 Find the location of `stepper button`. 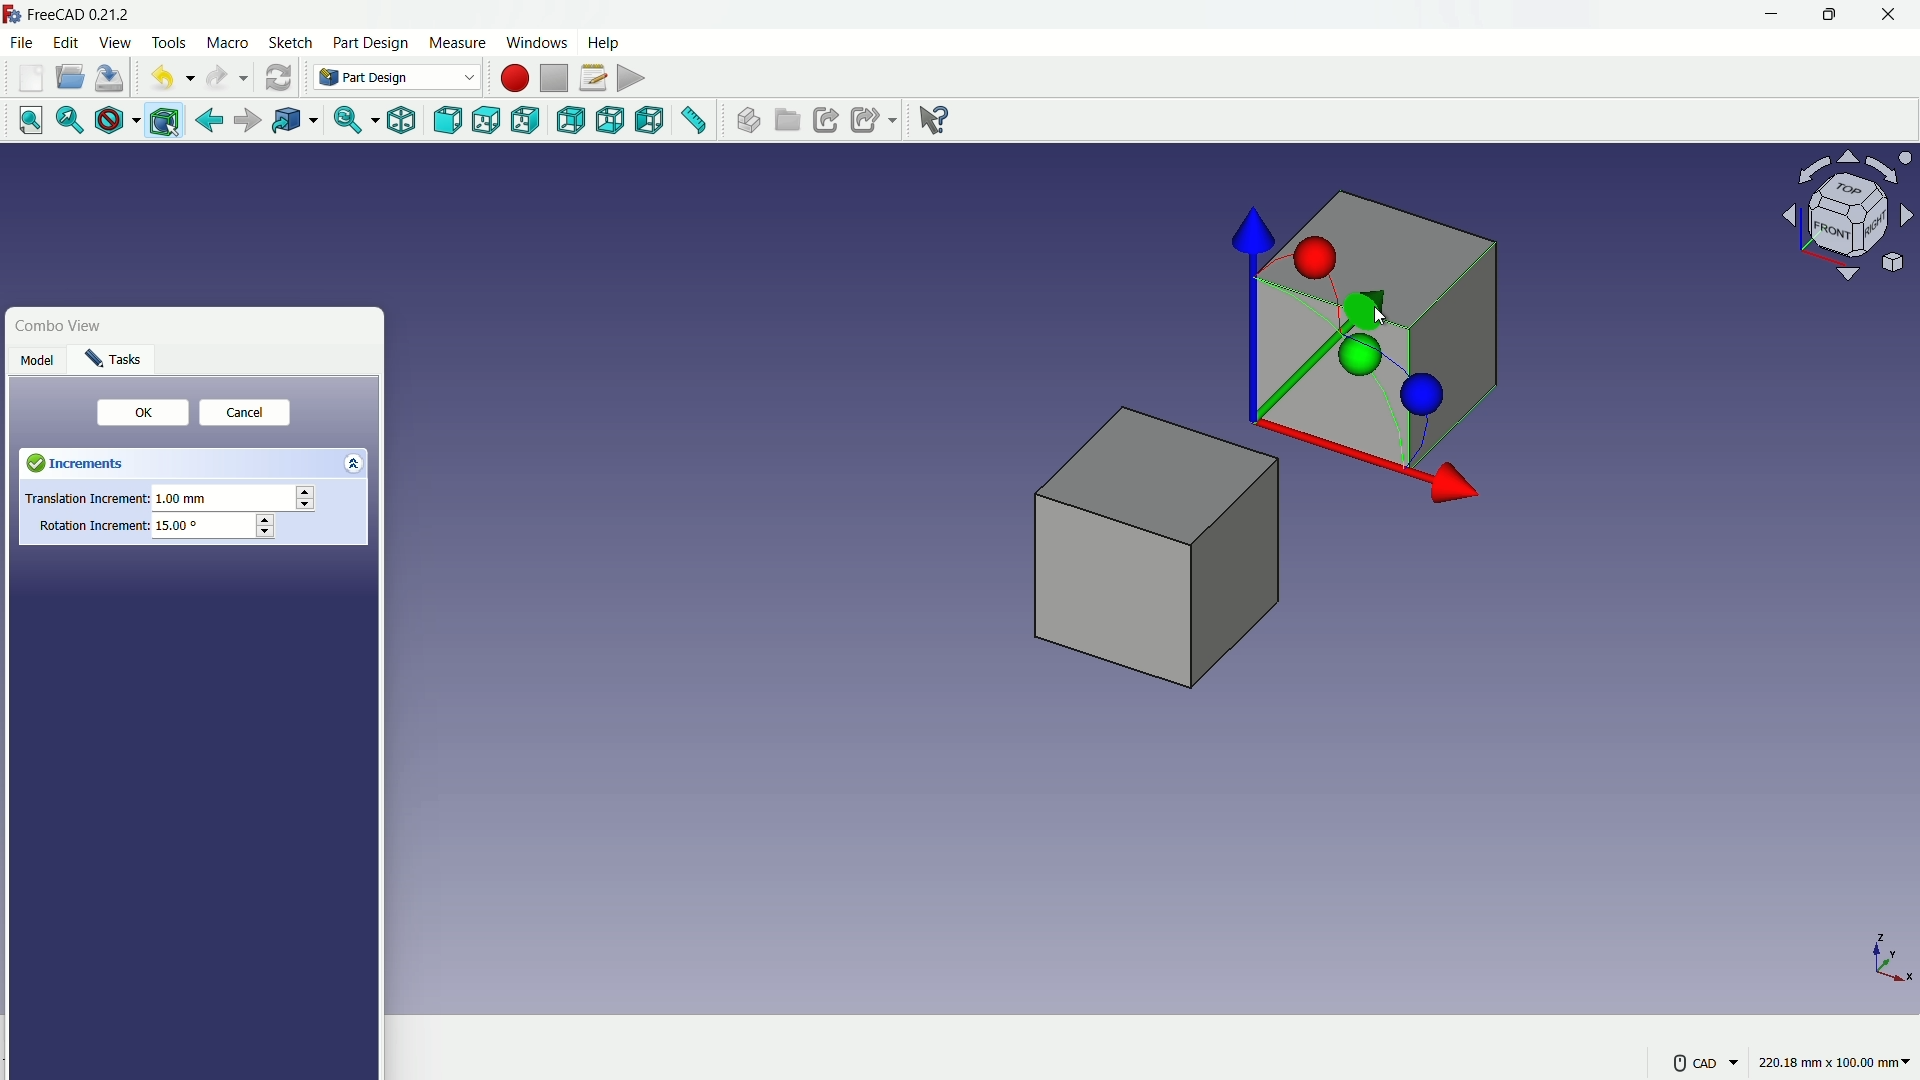

stepper button is located at coordinates (264, 527).